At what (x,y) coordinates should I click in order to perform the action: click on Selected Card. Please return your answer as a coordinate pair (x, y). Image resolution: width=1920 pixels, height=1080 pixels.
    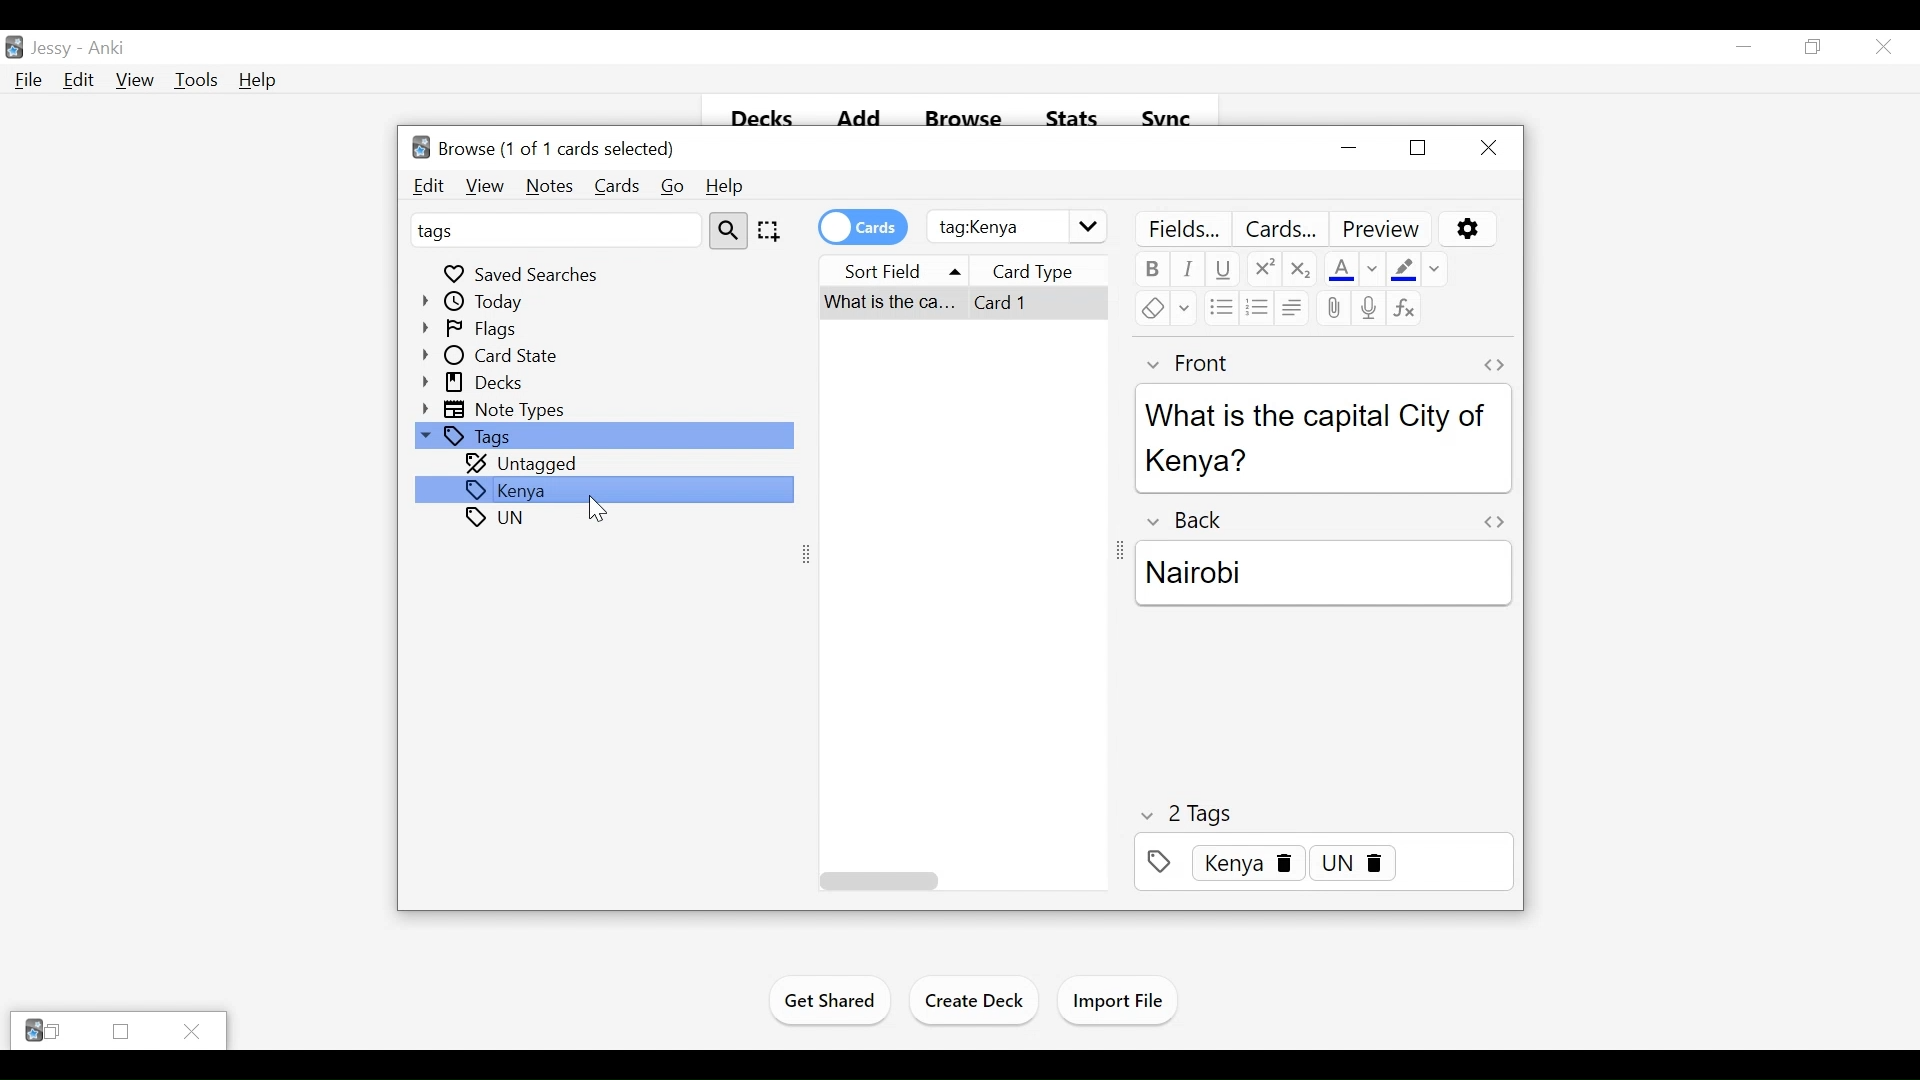
    Looking at the image, I should click on (965, 304).